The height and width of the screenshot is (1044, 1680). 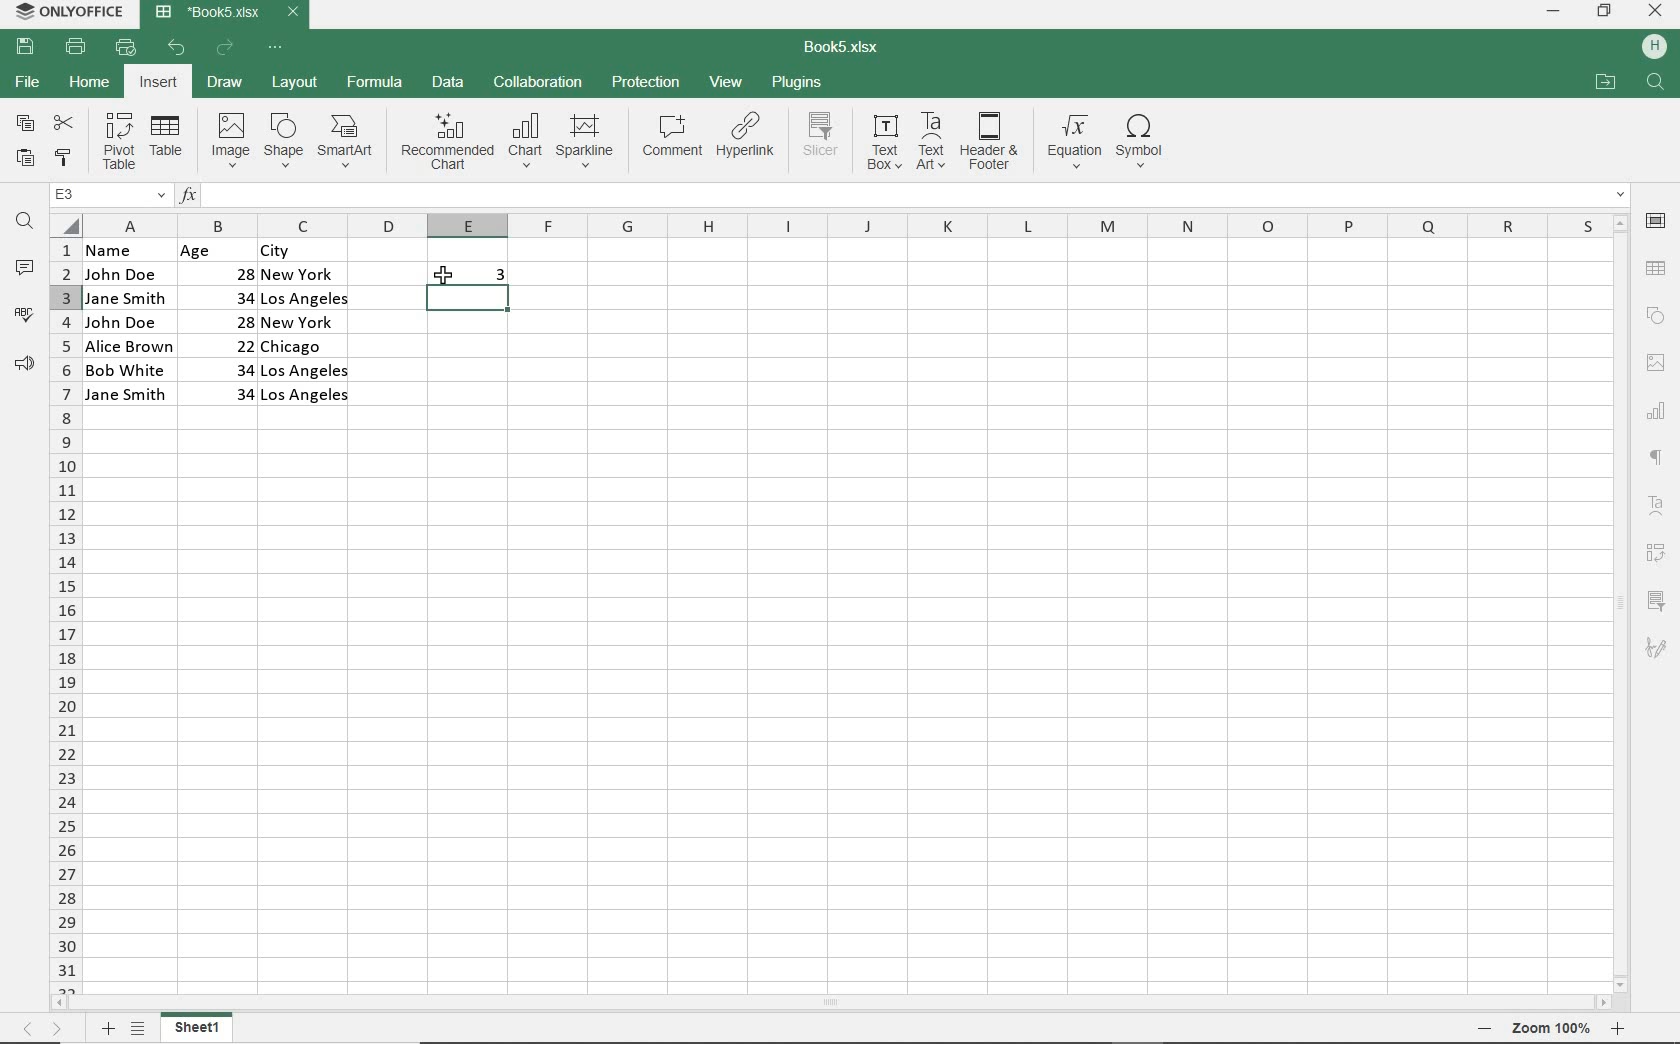 I want to click on LIST OF SHETS, so click(x=138, y=1030).